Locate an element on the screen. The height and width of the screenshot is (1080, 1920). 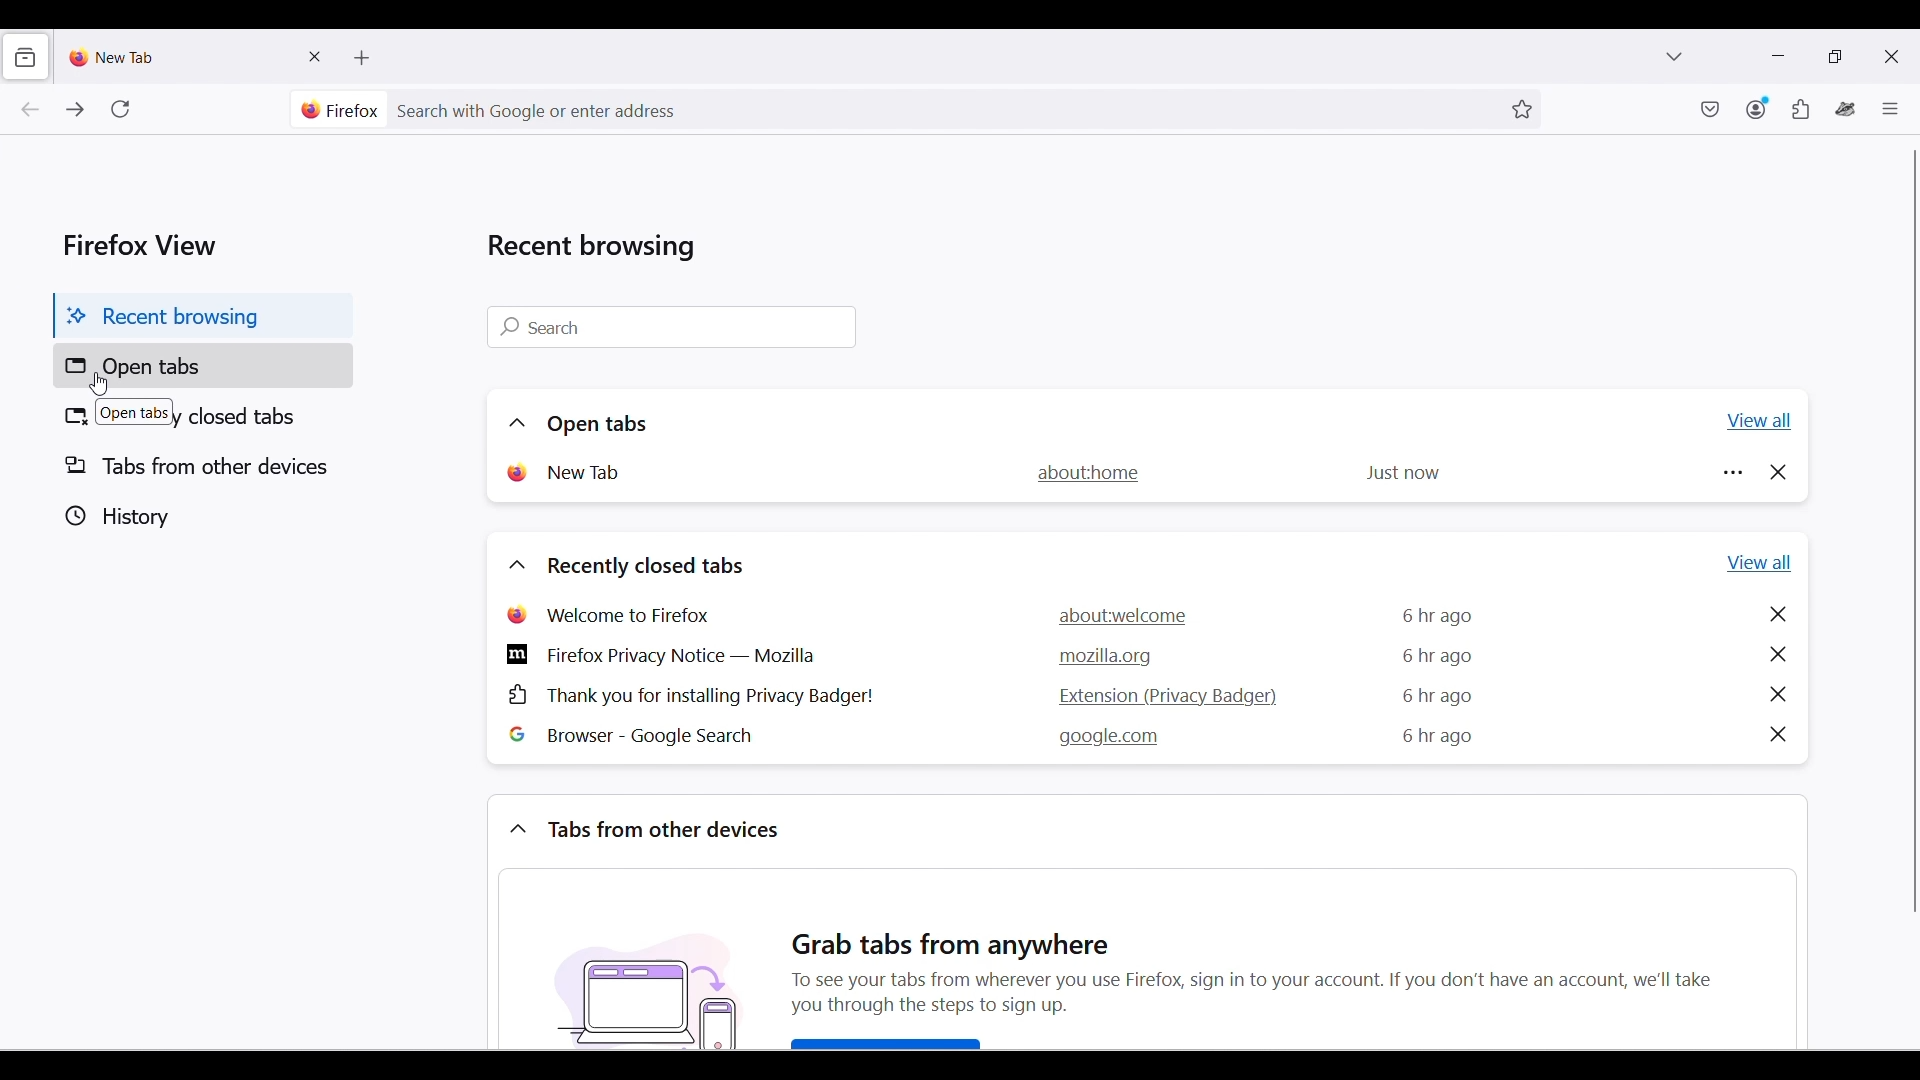
6 hr ago is located at coordinates (1436, 694).